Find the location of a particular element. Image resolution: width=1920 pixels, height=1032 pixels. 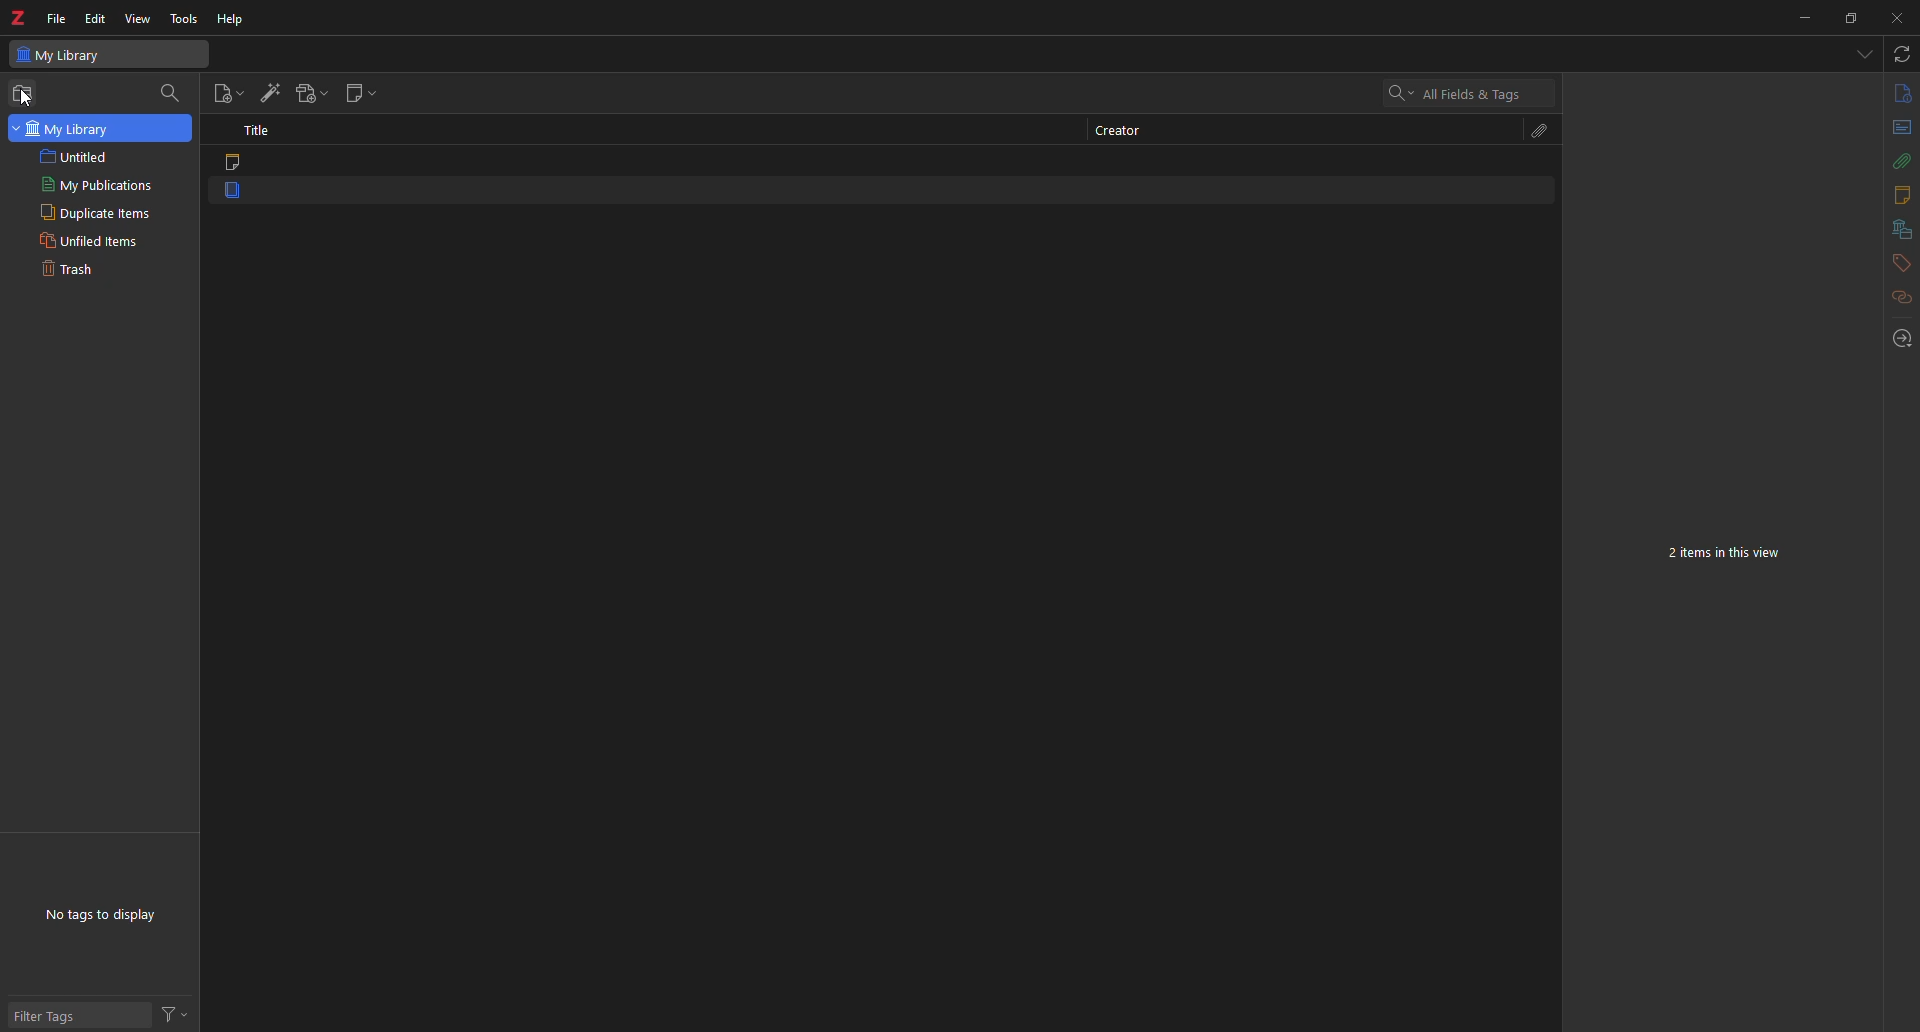

no tags to display is located at coordinates (109, 913).